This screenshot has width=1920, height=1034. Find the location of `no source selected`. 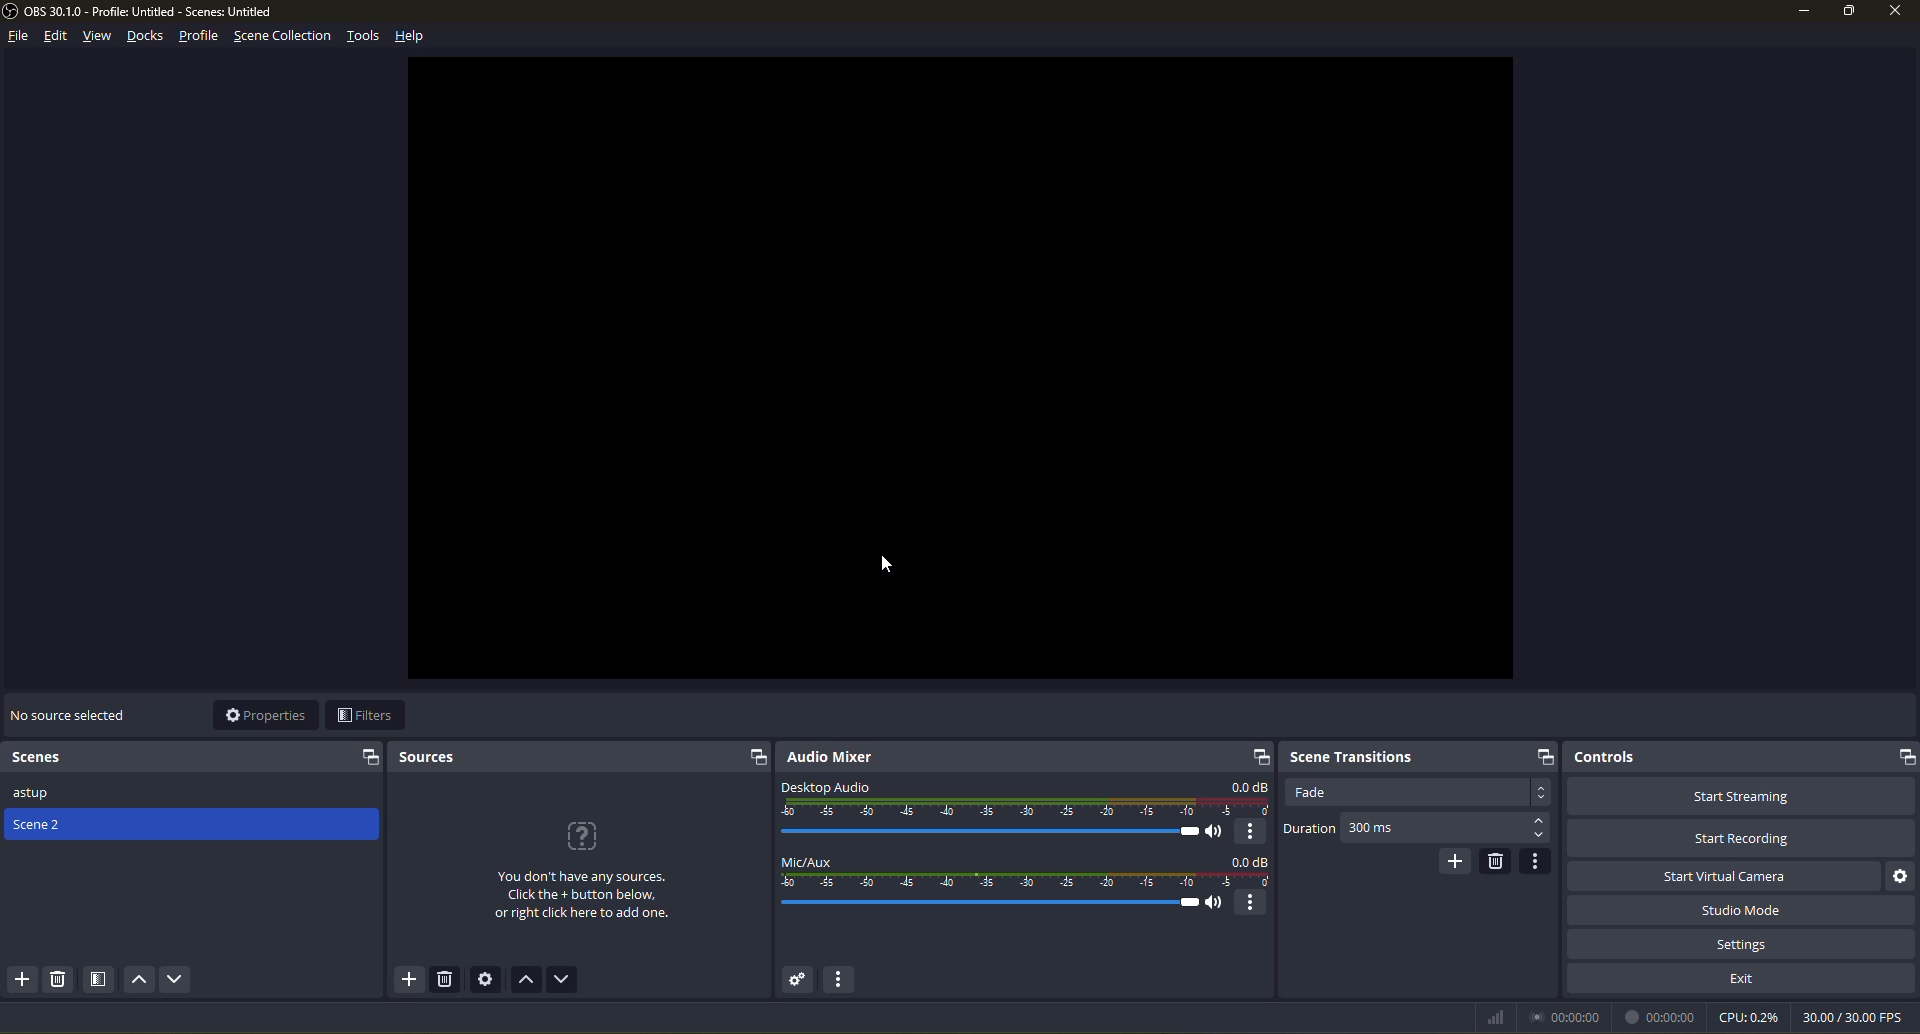

no source selected is located at coordinates (72, 713).